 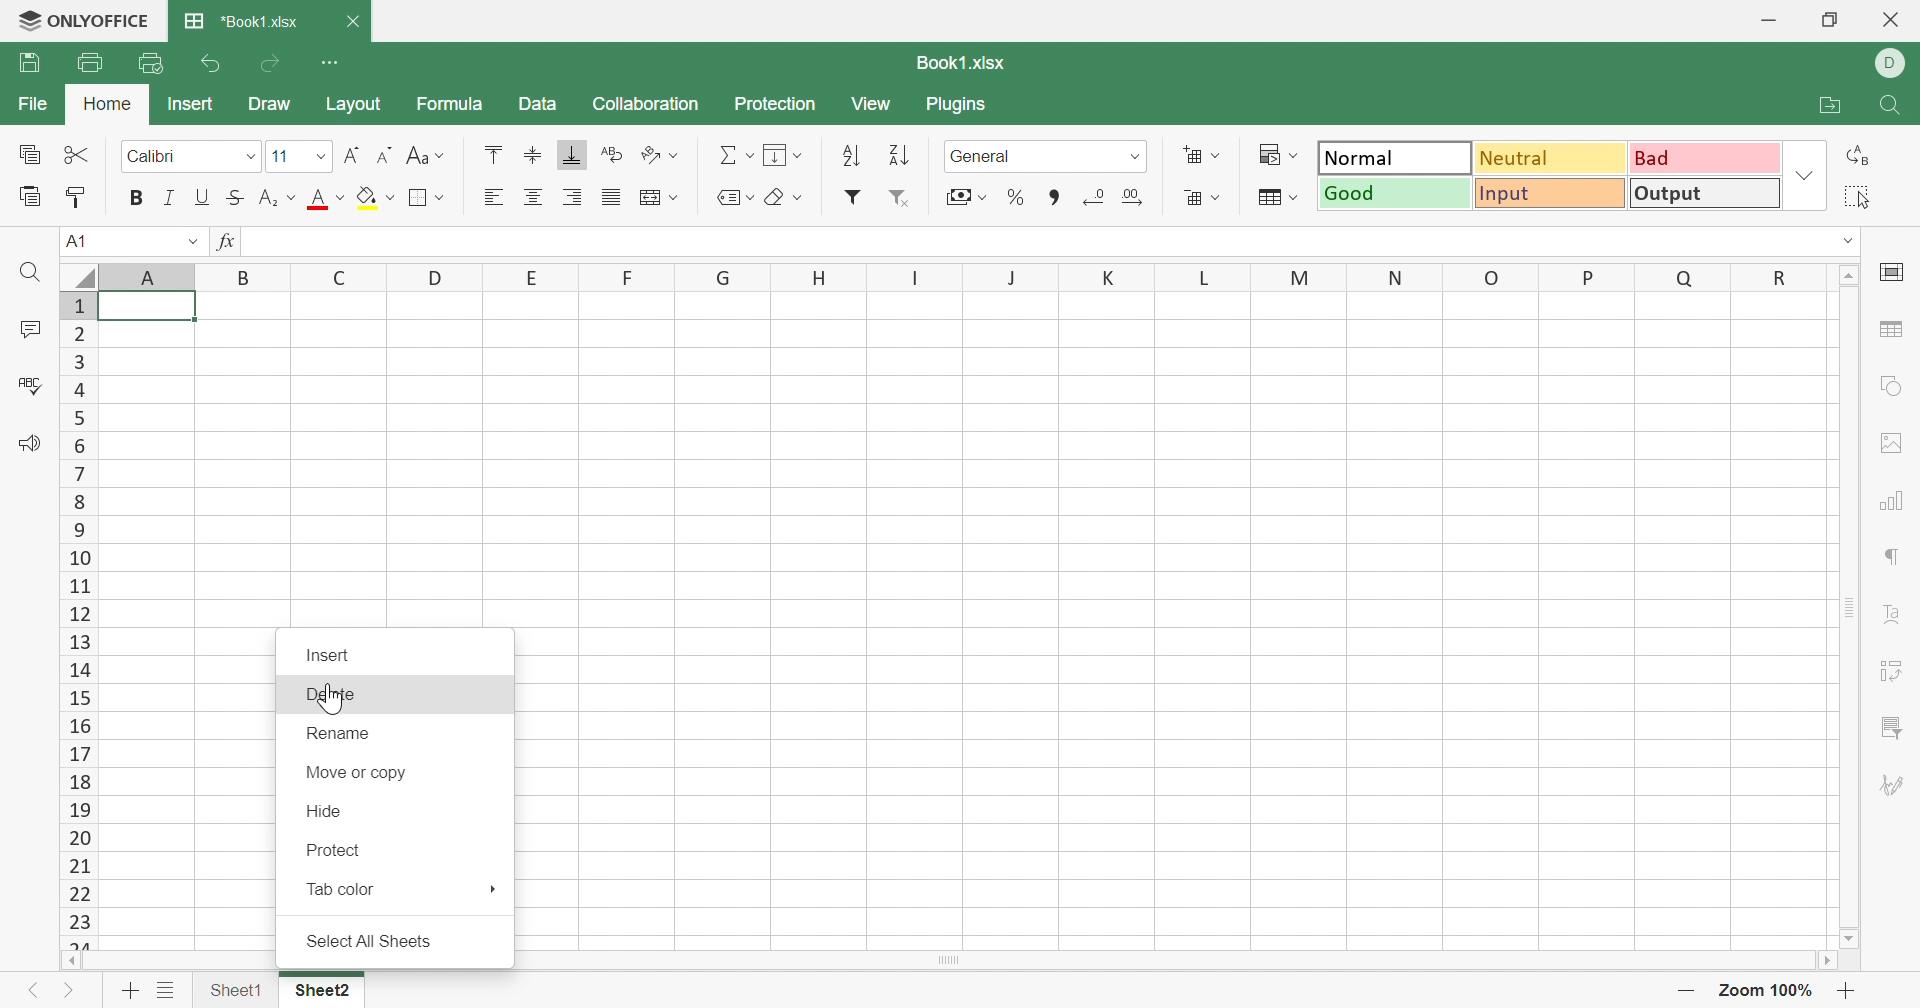 I want to click on cursor, so click(x=331, y=696).